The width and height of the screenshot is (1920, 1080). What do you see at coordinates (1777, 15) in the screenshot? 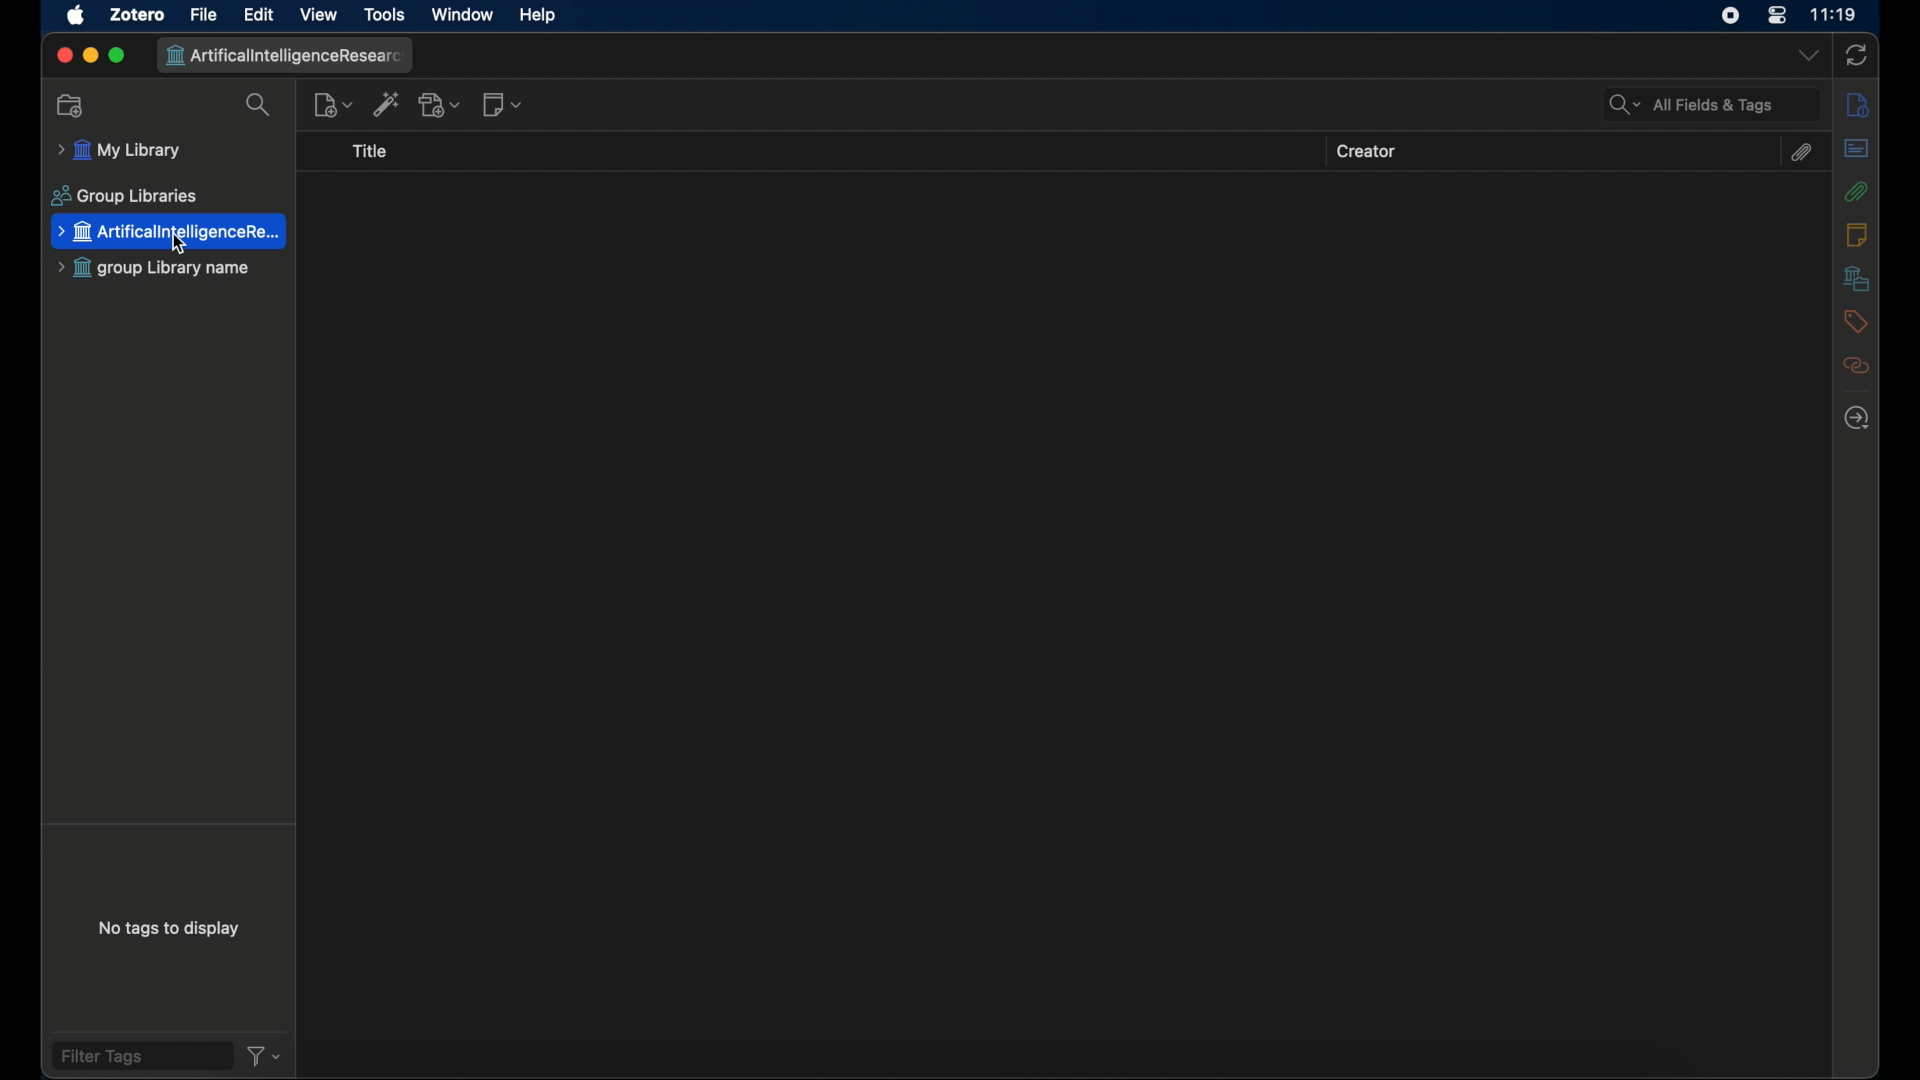
I see `control center` at bounding box center [1777, 15].